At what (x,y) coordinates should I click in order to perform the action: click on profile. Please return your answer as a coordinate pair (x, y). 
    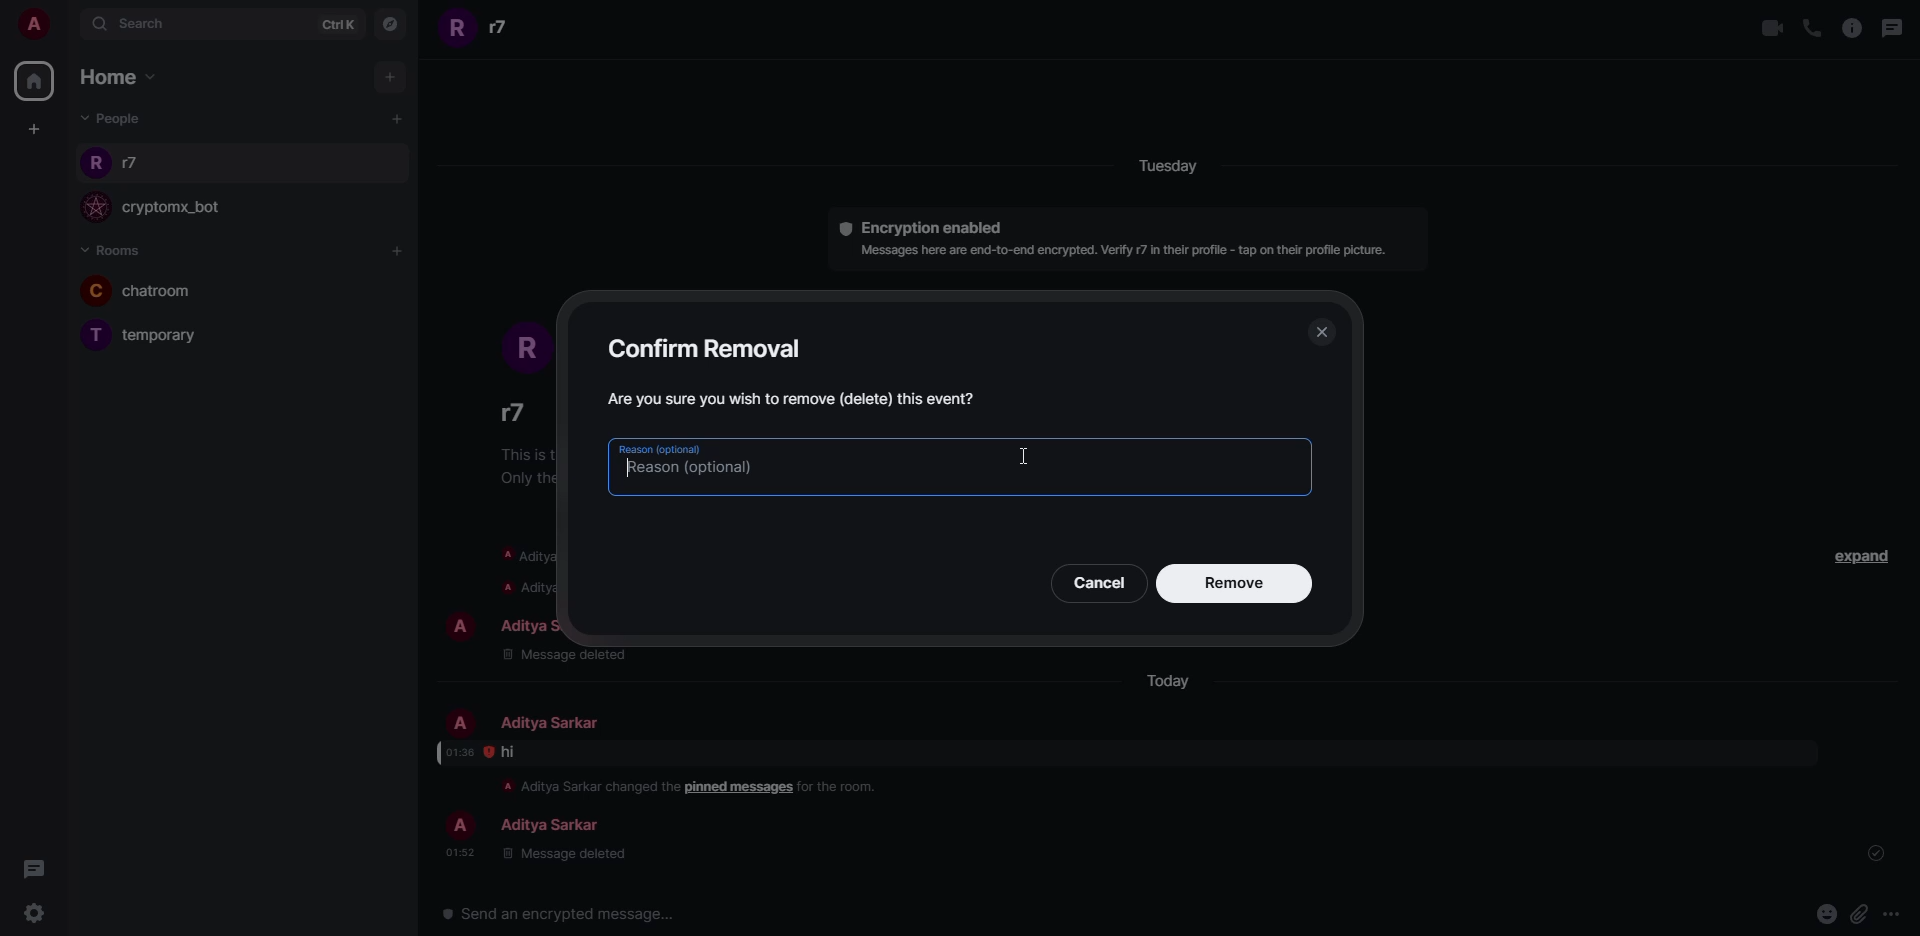
    Looking at the image, I should click on (94, 290).